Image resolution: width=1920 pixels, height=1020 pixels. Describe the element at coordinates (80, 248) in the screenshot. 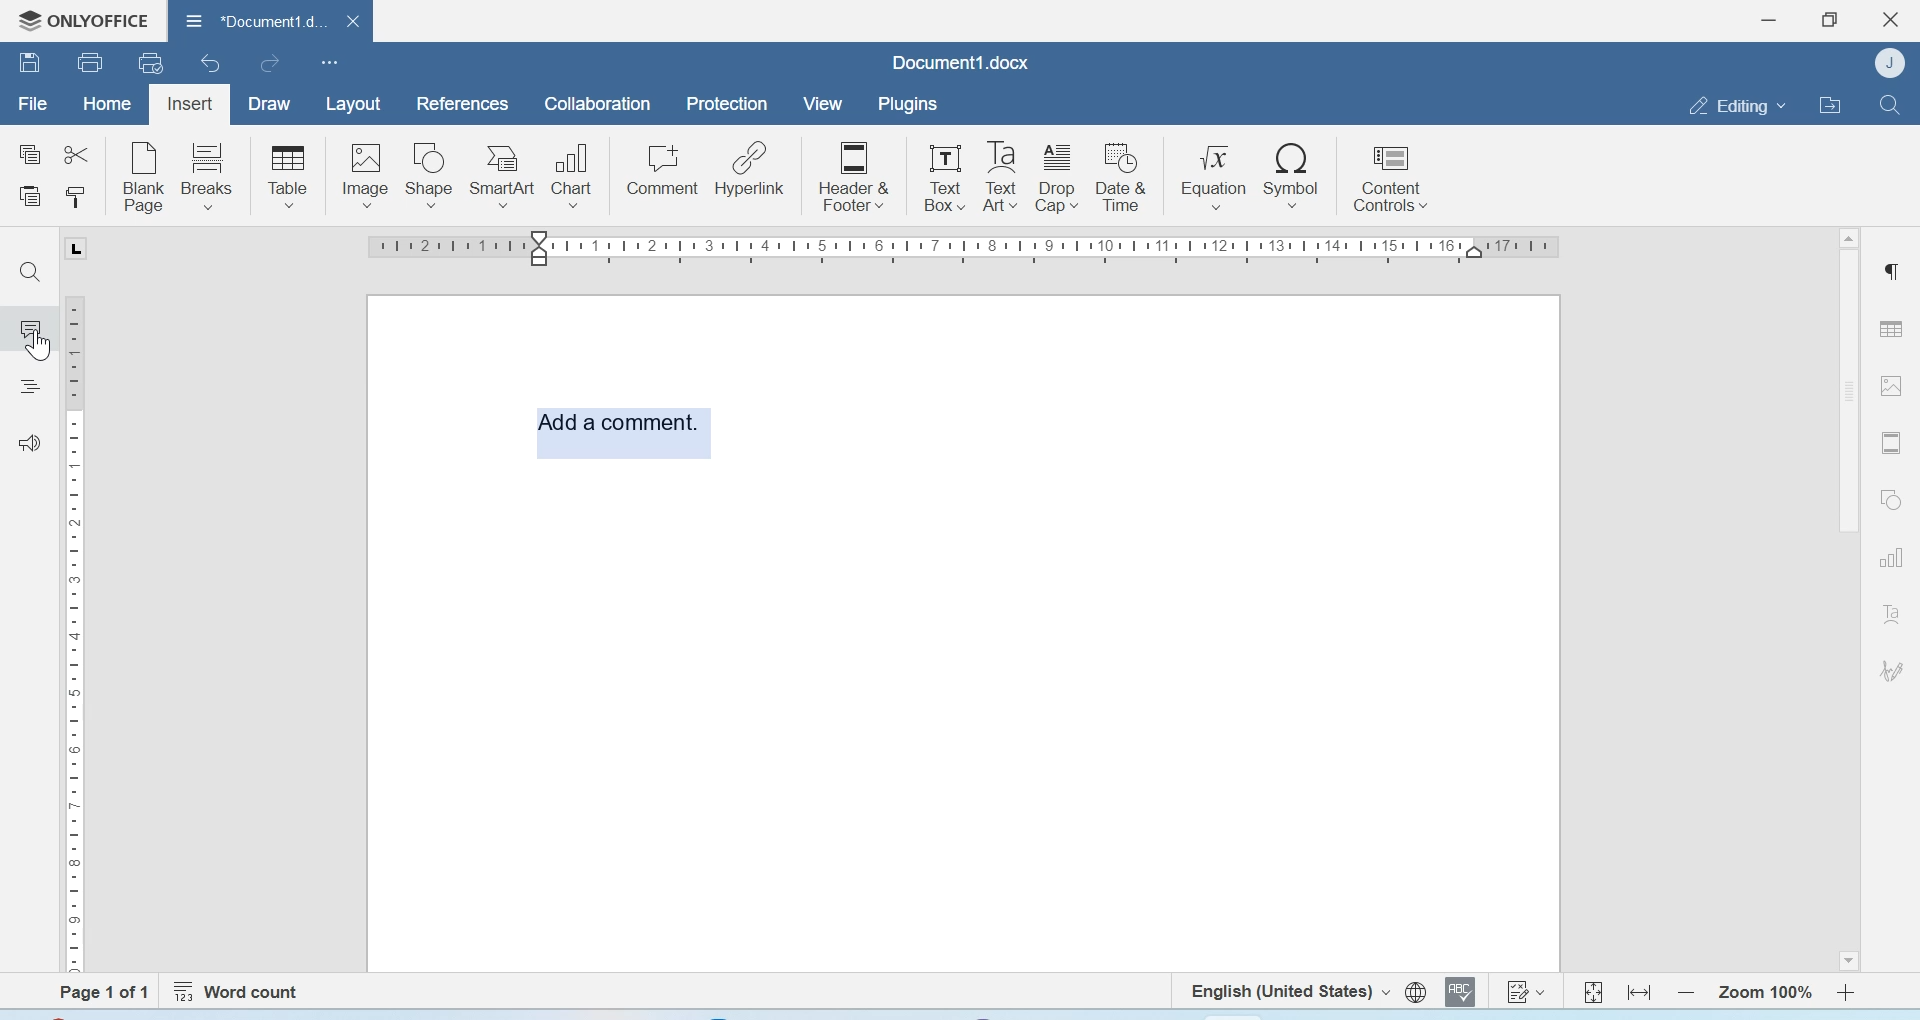

I see `tab stop marker` at that location.